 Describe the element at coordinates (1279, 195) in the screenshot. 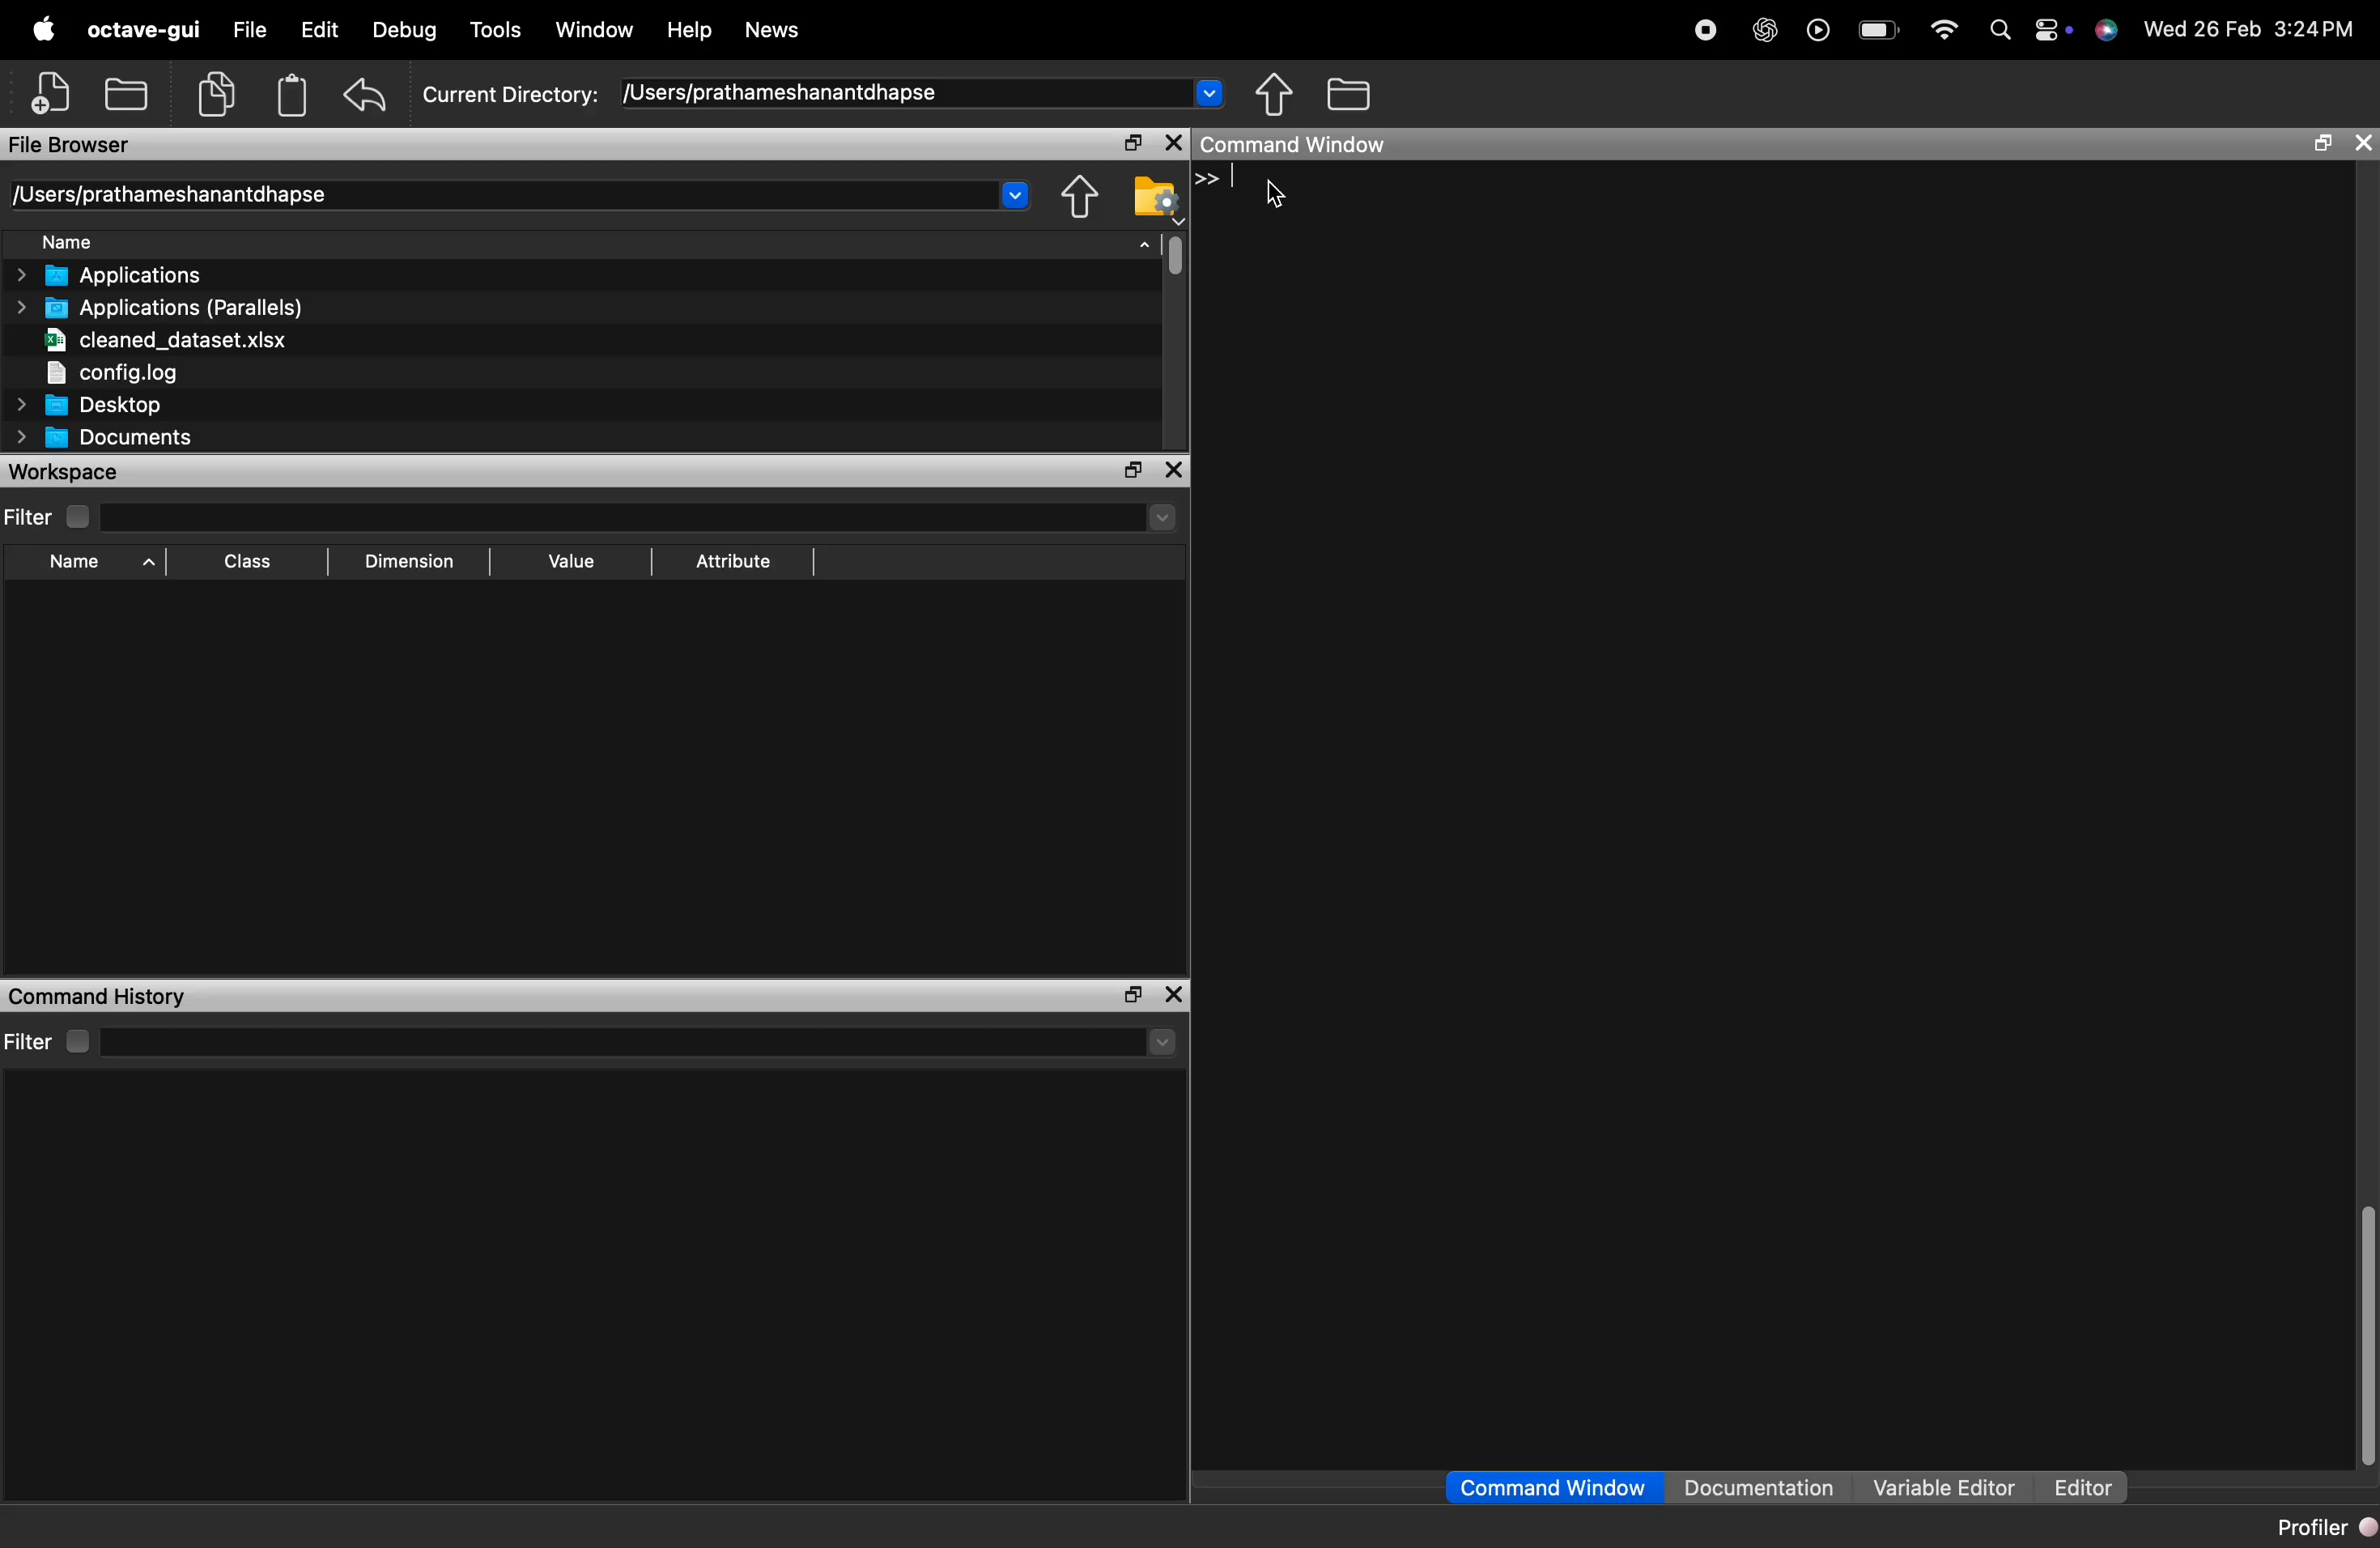

I see `Cursor` at that location.